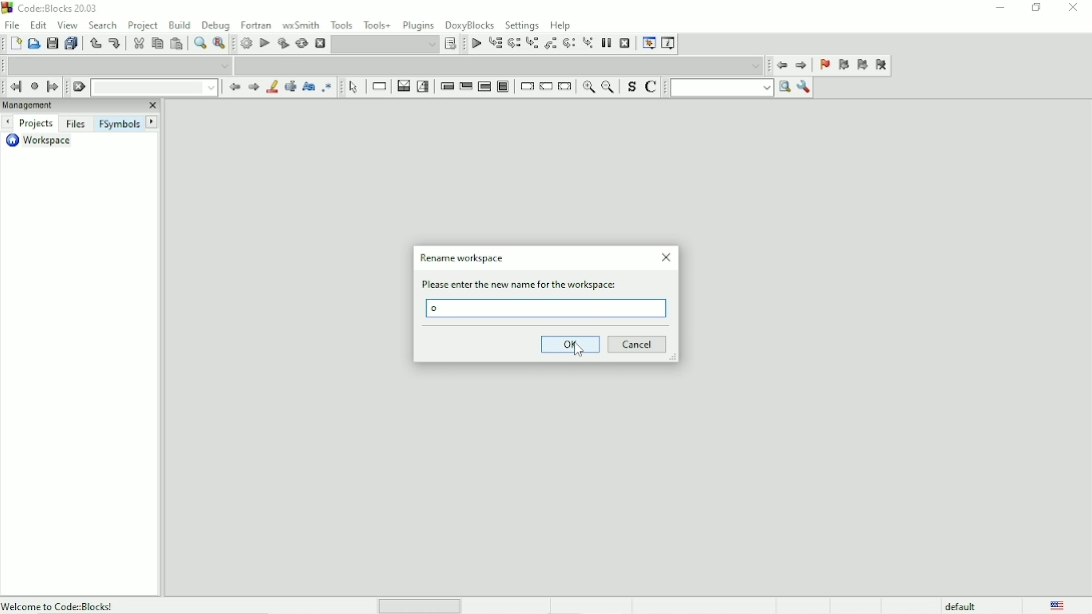 This screenshot has height=614, width=1092. What do you see at coordinates (419, 24) in the screenshot?
I see `Plugins` at bounding box center [419, 24].